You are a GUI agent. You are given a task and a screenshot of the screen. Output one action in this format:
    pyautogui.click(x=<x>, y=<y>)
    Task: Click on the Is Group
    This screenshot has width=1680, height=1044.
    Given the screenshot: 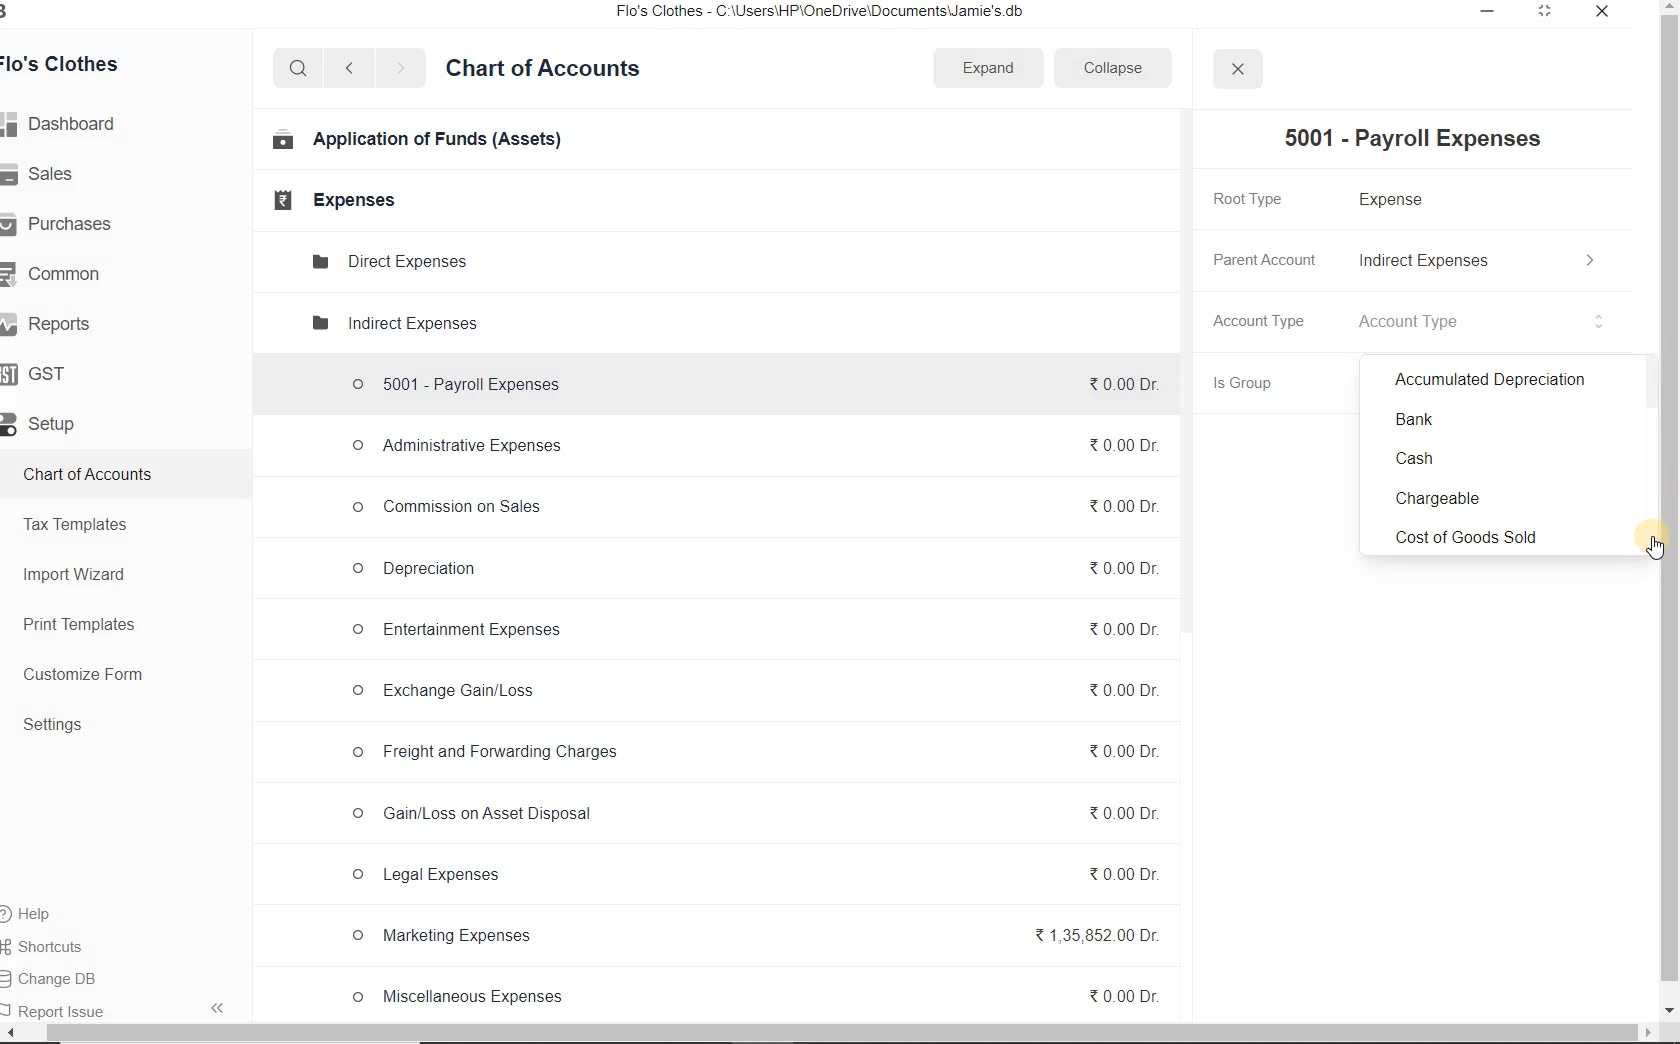 What is the action you would take?
    pyautogui.click(x=1259, y=383)
    